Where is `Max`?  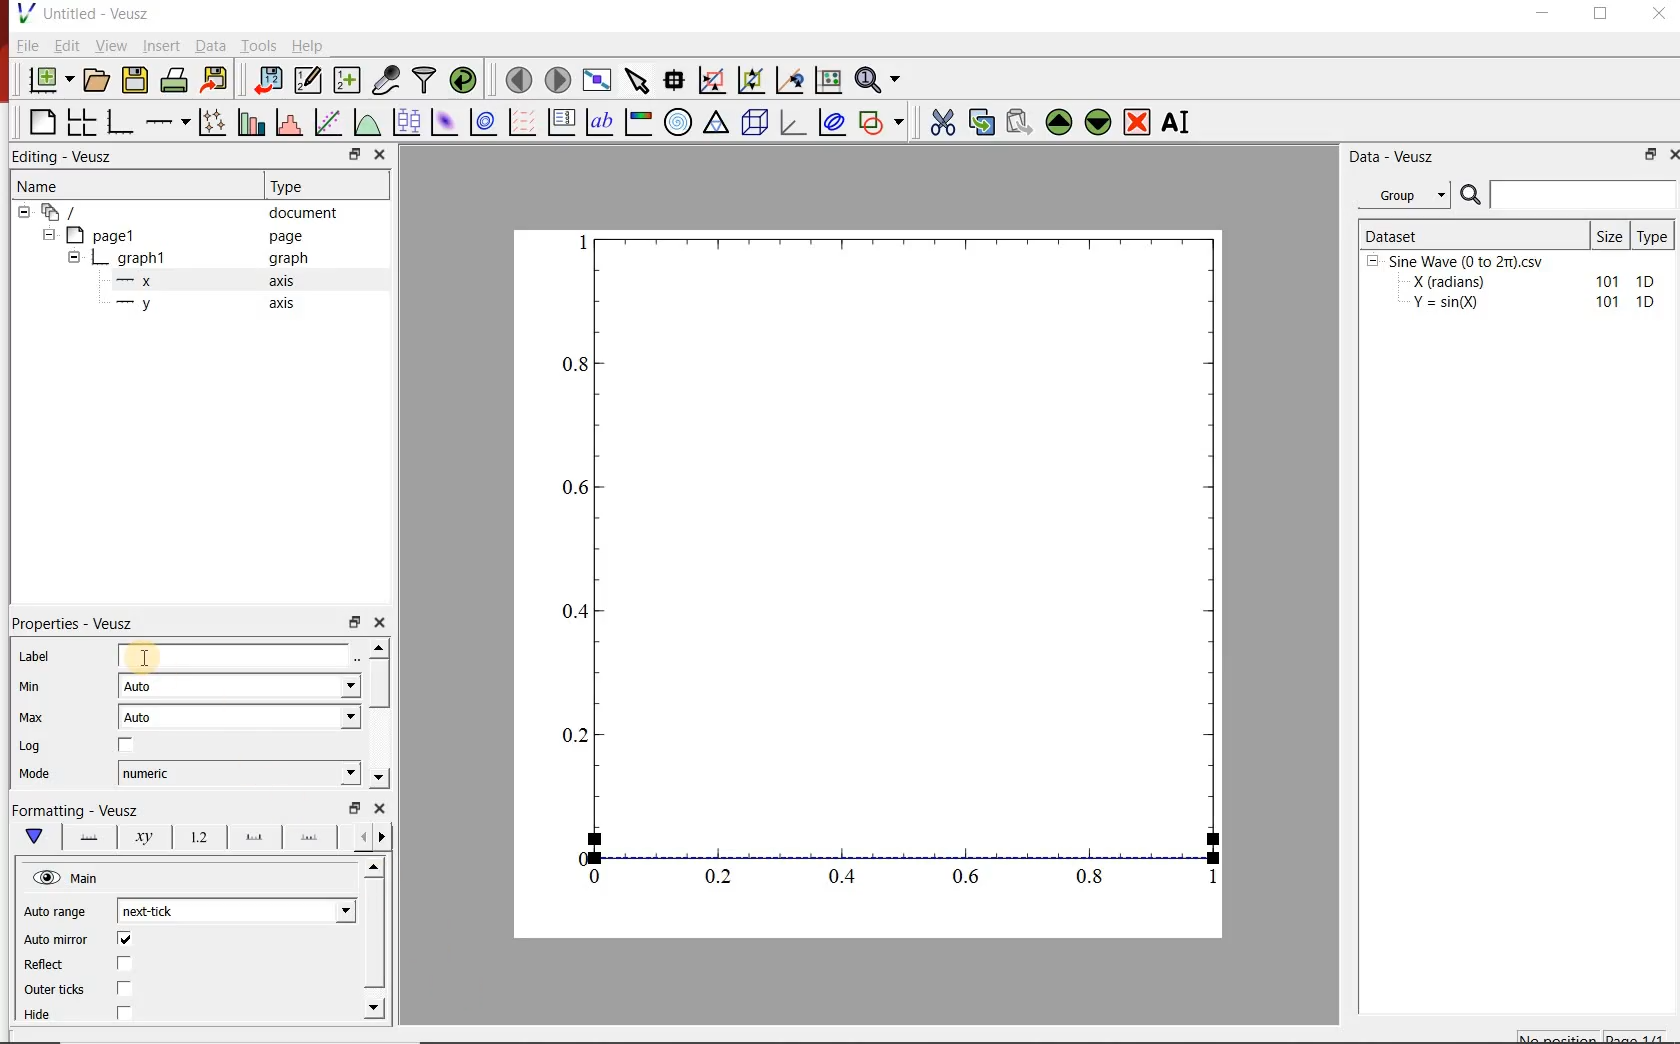 Max is located at coordinates (32, 717).